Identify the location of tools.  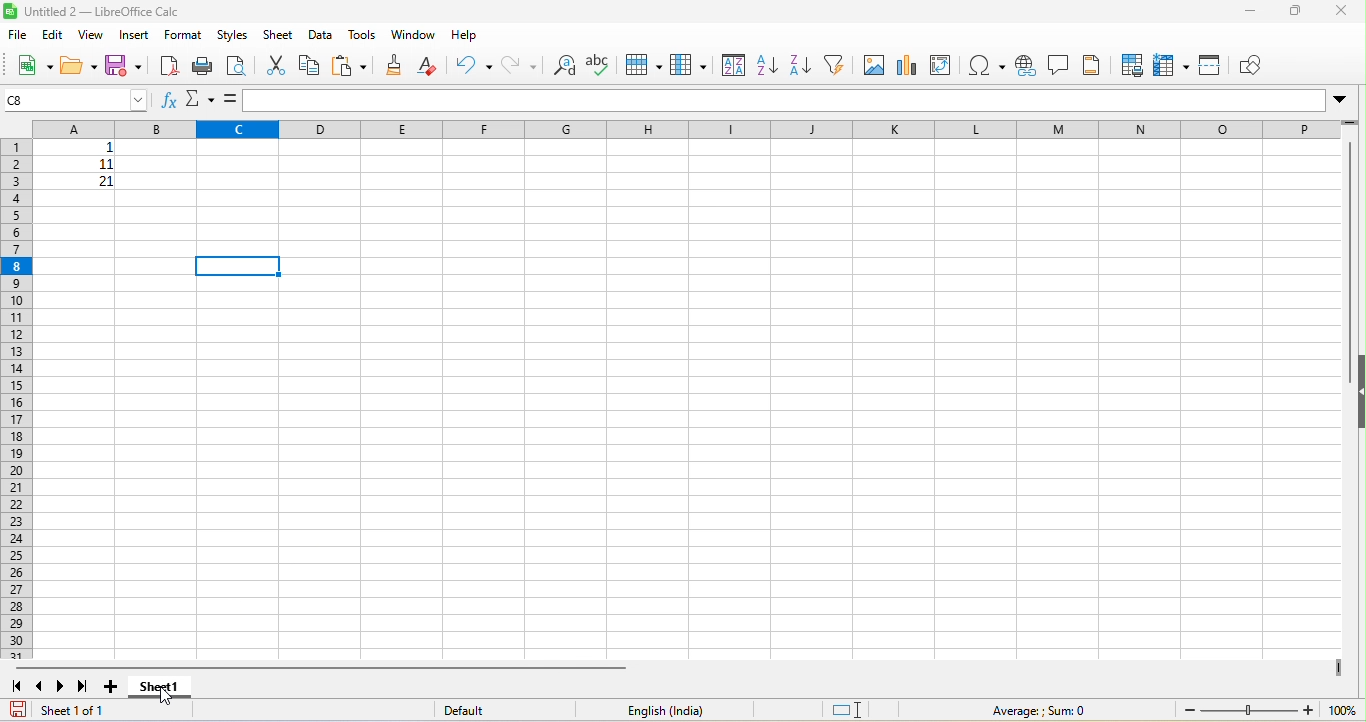
(360, 34).